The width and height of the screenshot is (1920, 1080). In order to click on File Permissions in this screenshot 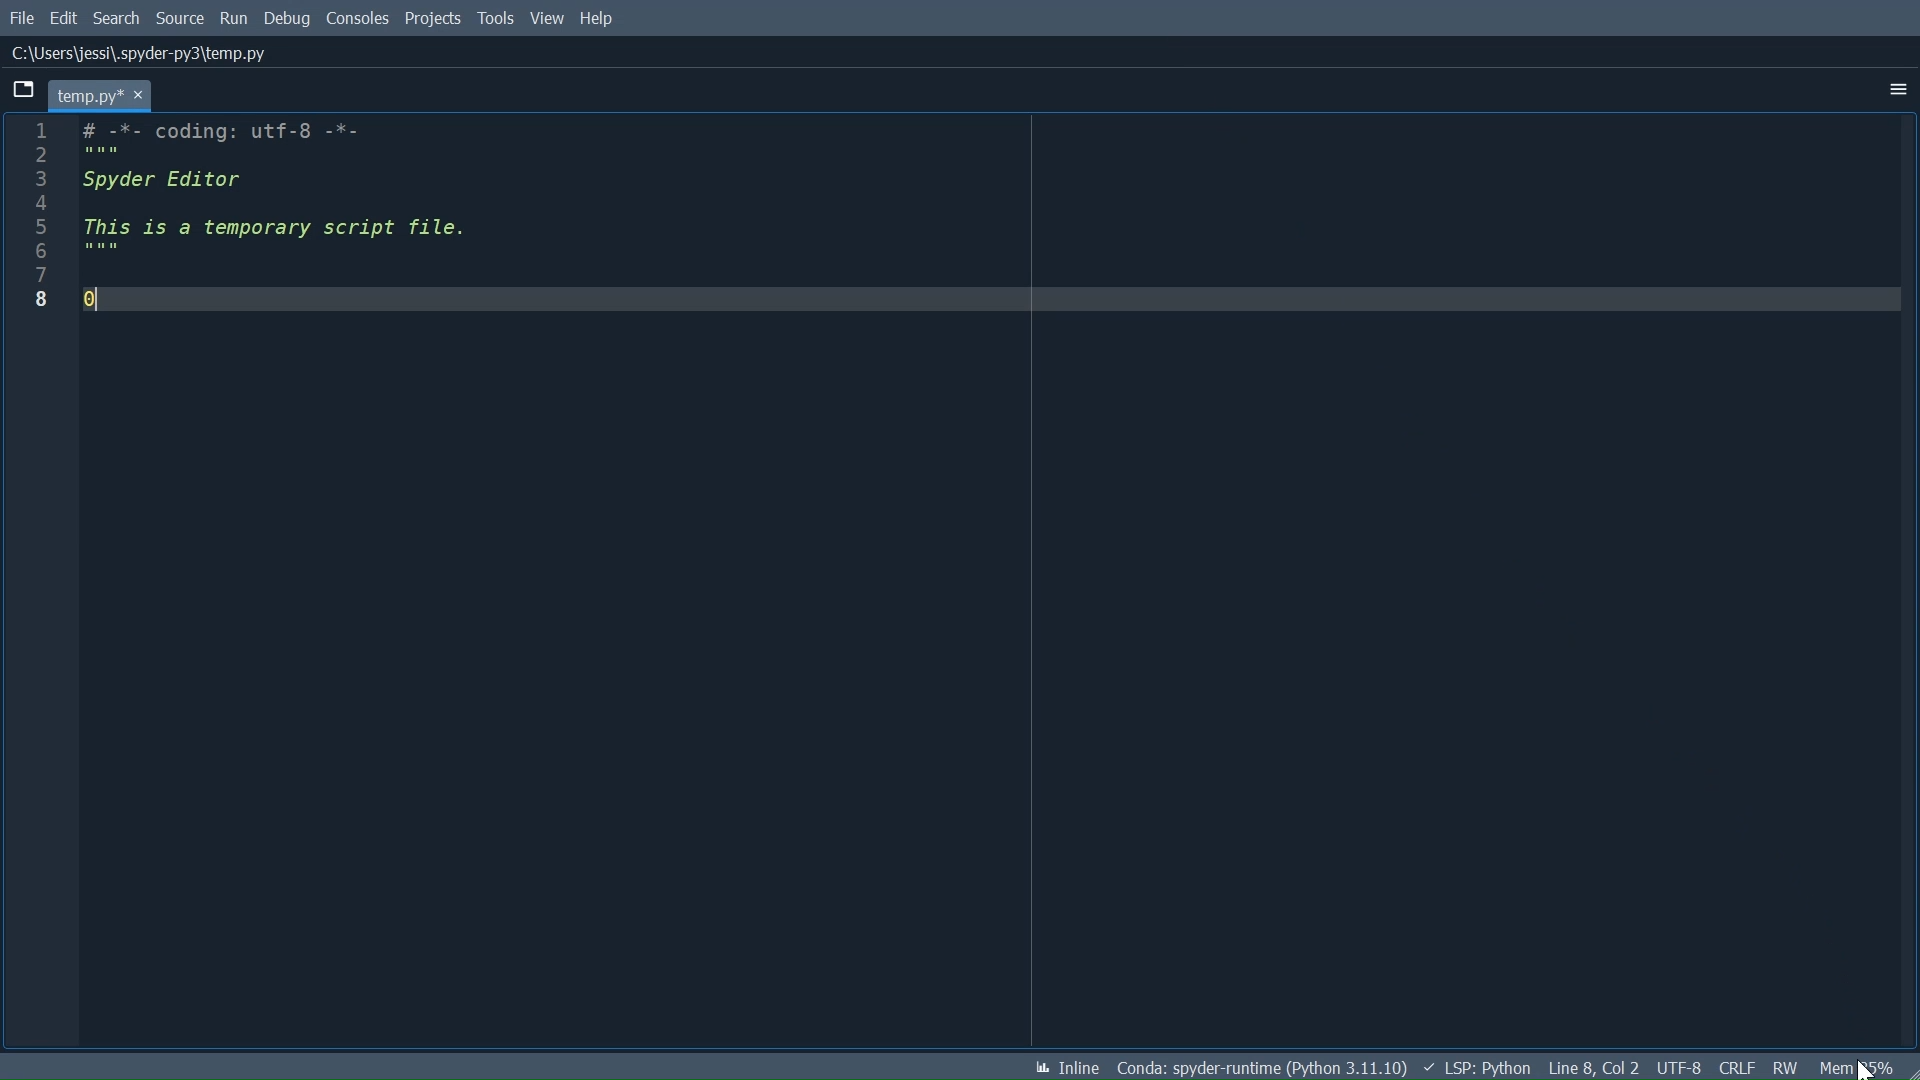, I will do `click(1785, 1067)`.